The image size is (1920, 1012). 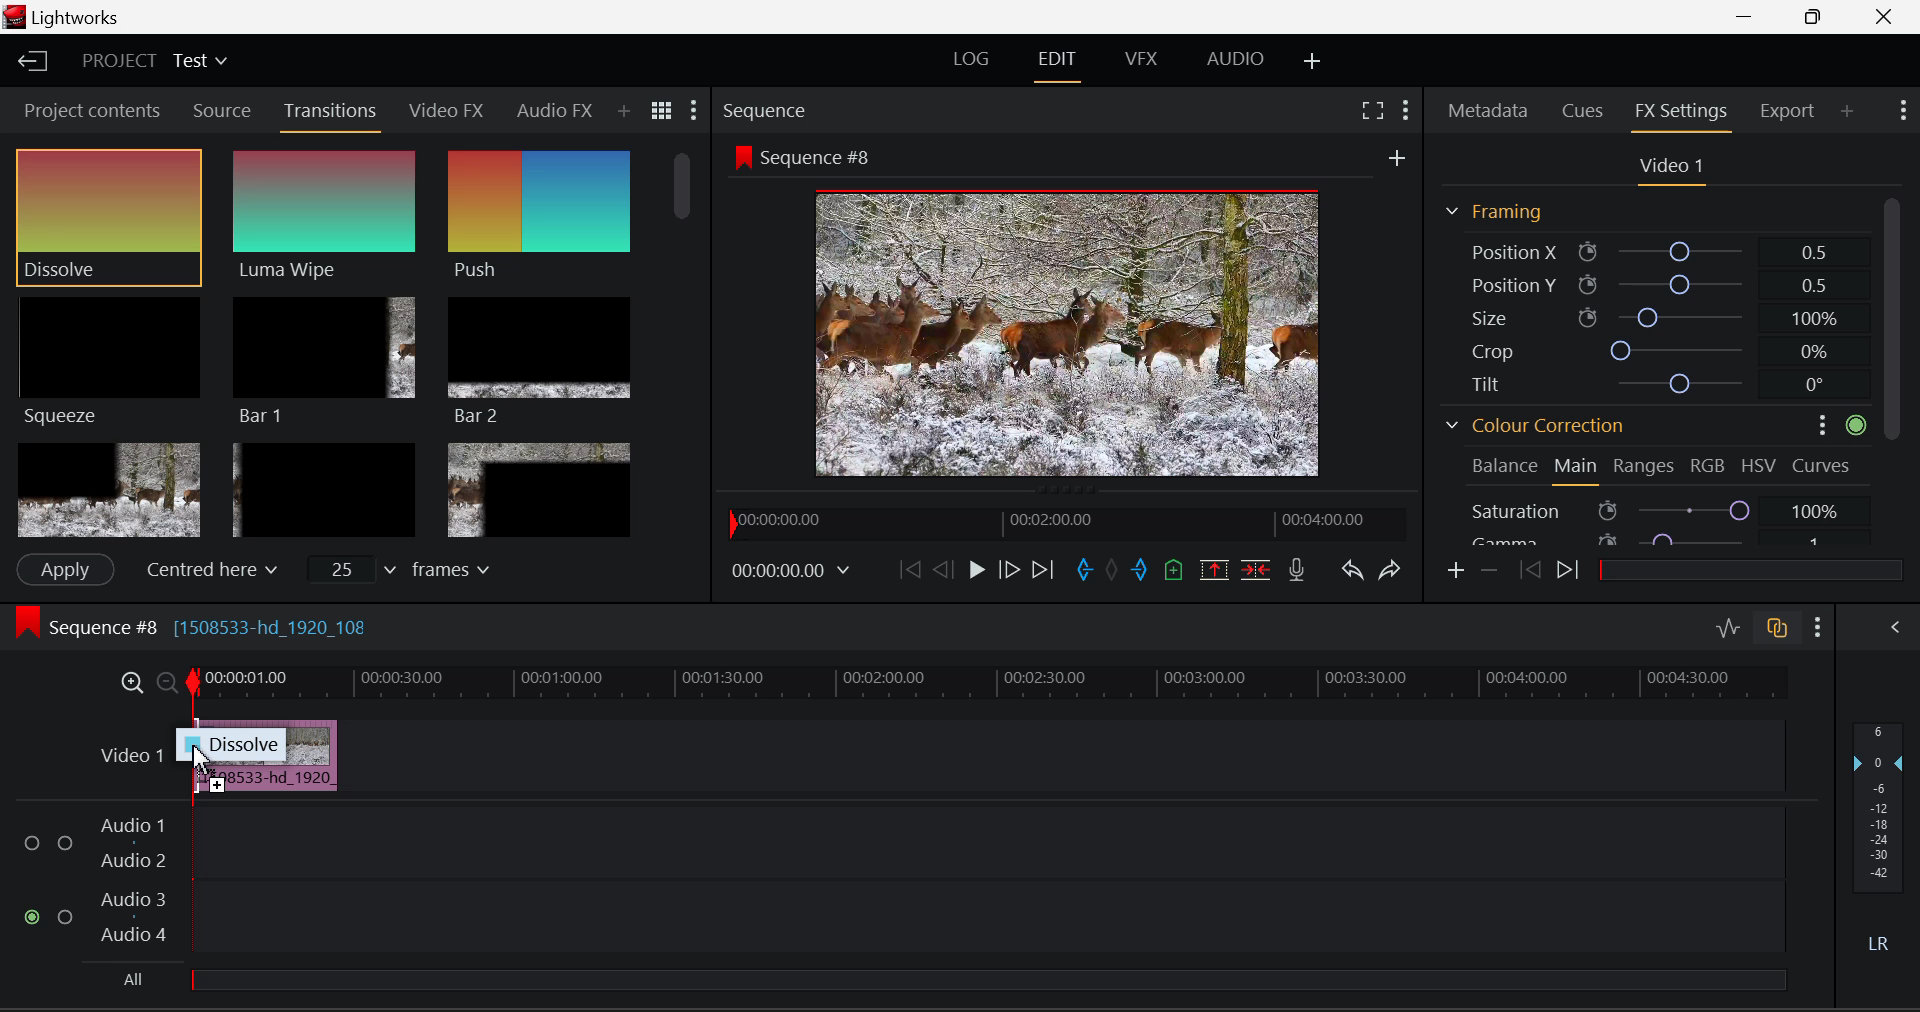 What do you see at coordinates (1392, 571) in the screenshot?
I see `Redo` at bounding box center [1392, 571].